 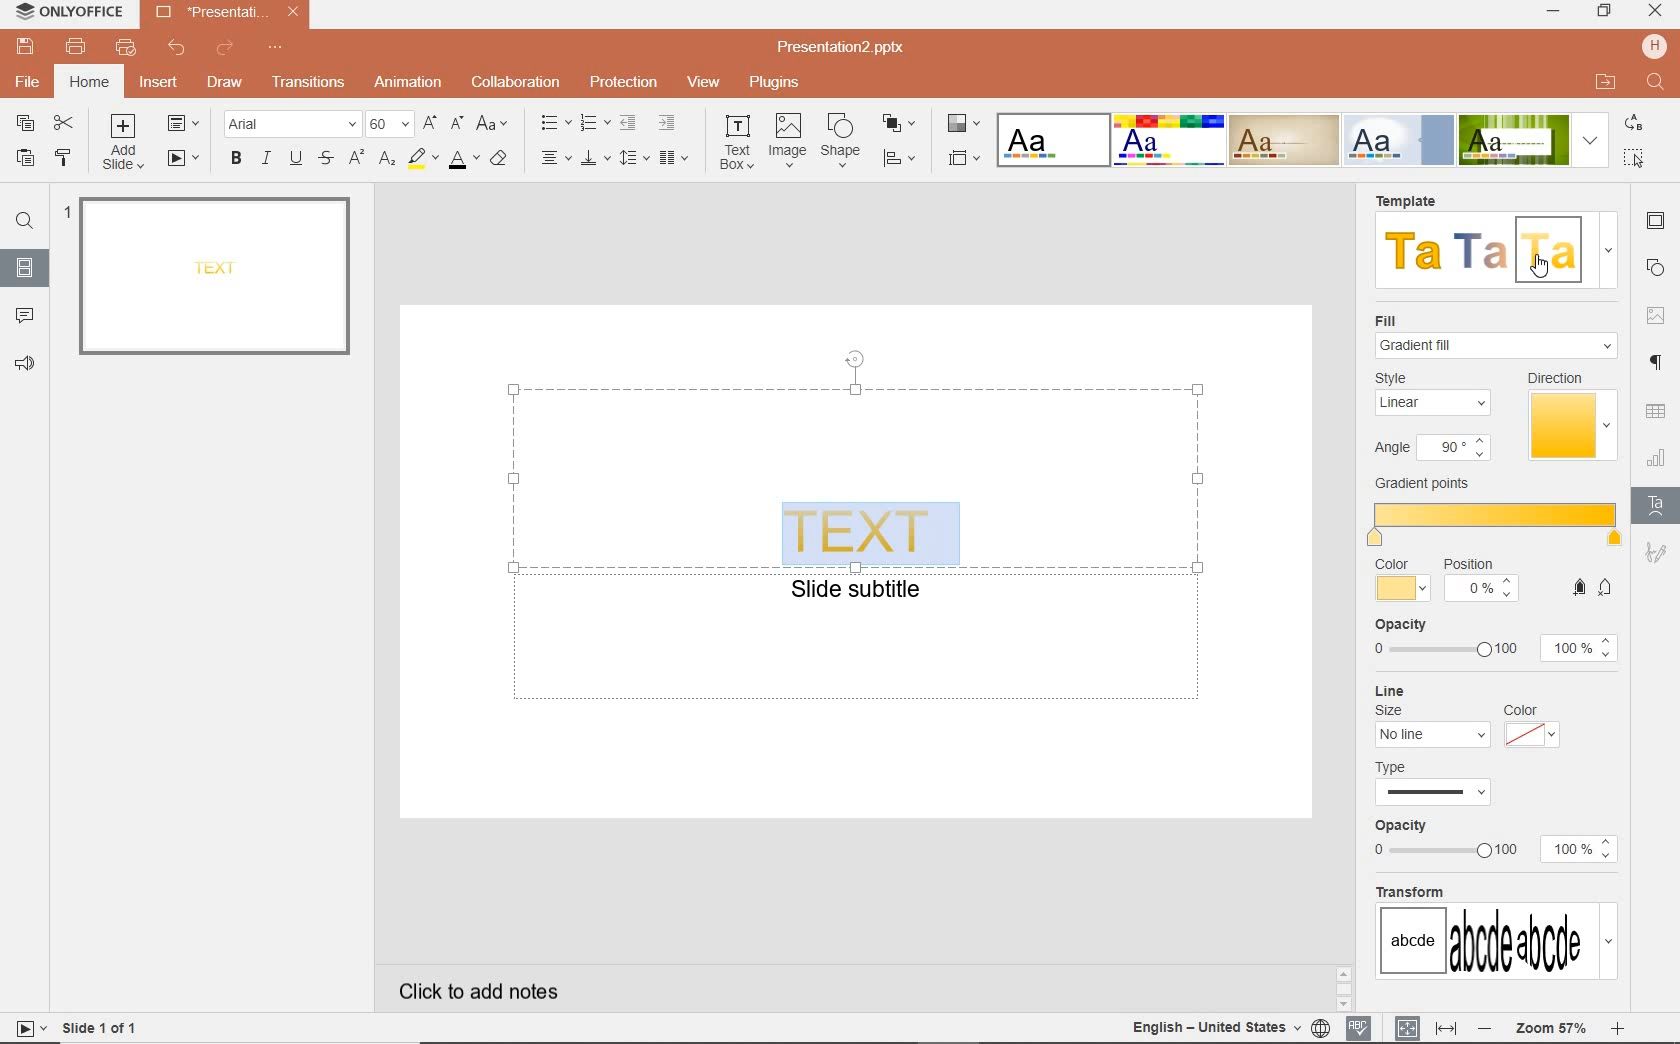 What do you see at coordinates (28, 84) in the screenshot?
I see `FILE` at bounding box center [28, 84].